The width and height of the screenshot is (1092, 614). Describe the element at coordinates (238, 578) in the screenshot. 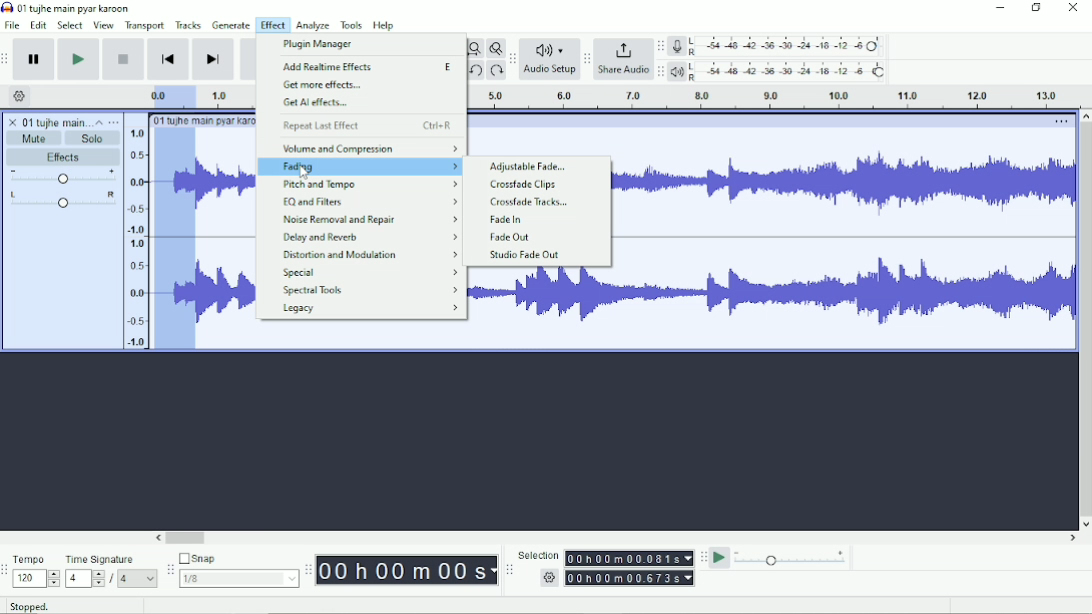

I see `1/8` at that location.